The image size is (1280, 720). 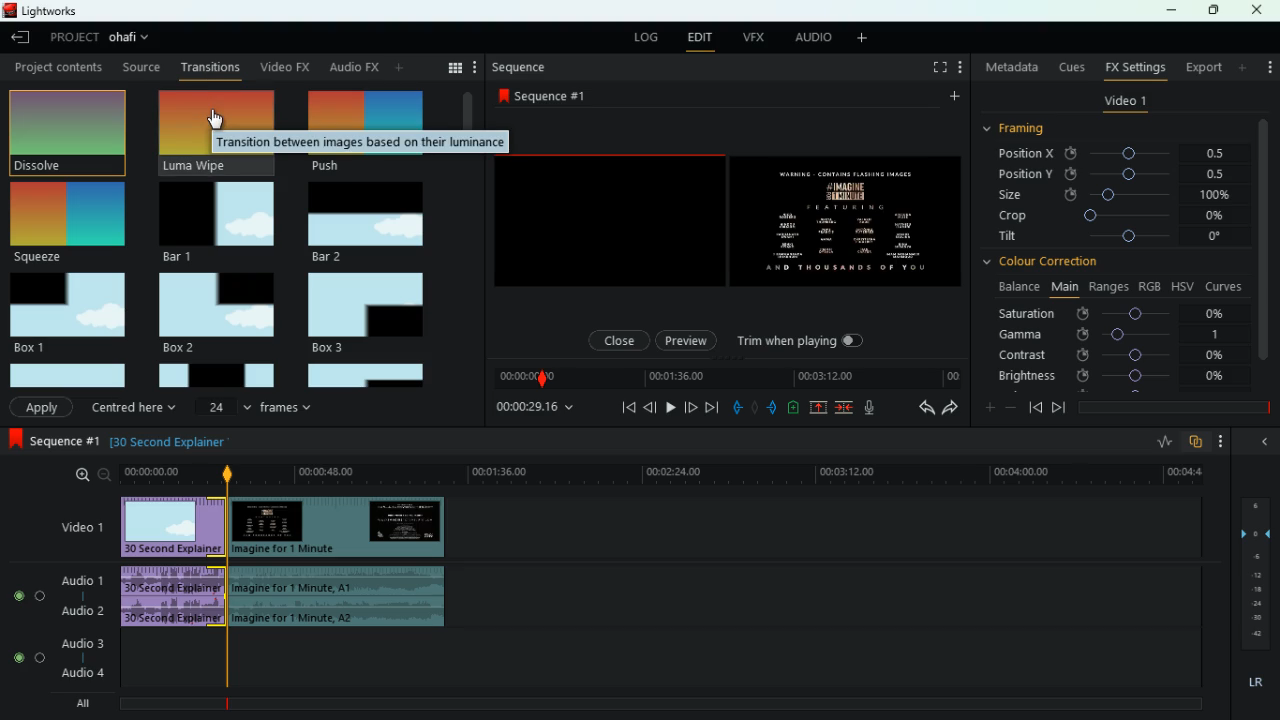 I want to click on squeeze, so click(x=65, y=223).